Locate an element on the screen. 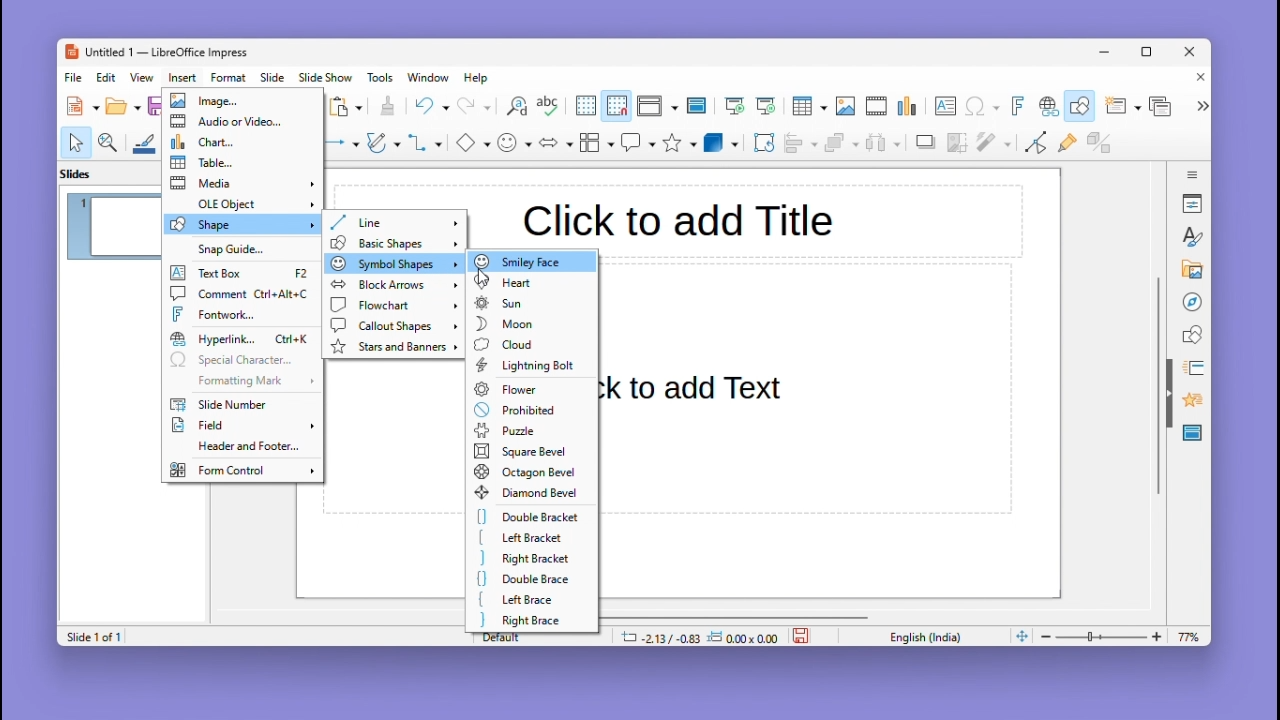 Image resolution: width=1280 pixels, height=720 pixels. Left brace is located at coordinates (531, 599).